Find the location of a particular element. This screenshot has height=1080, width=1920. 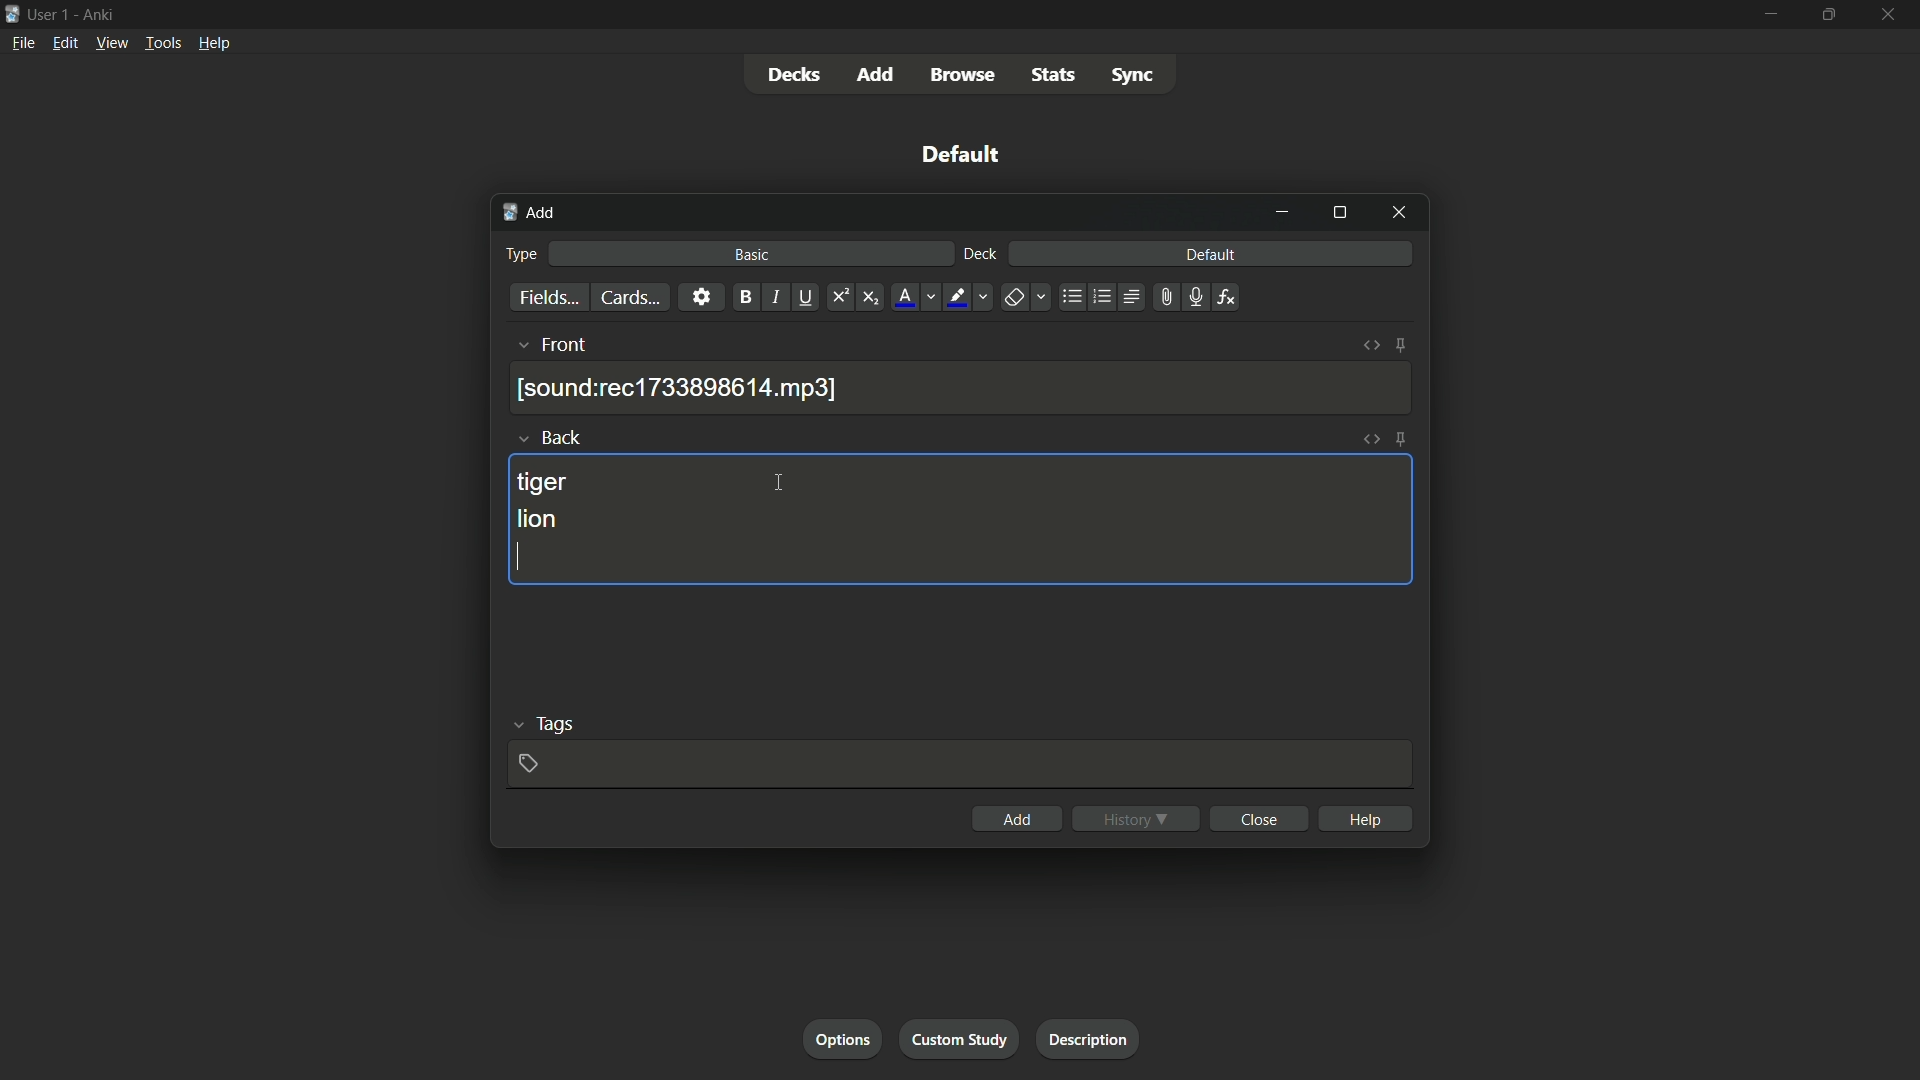

edit menu is located at coordinates (64, 43).